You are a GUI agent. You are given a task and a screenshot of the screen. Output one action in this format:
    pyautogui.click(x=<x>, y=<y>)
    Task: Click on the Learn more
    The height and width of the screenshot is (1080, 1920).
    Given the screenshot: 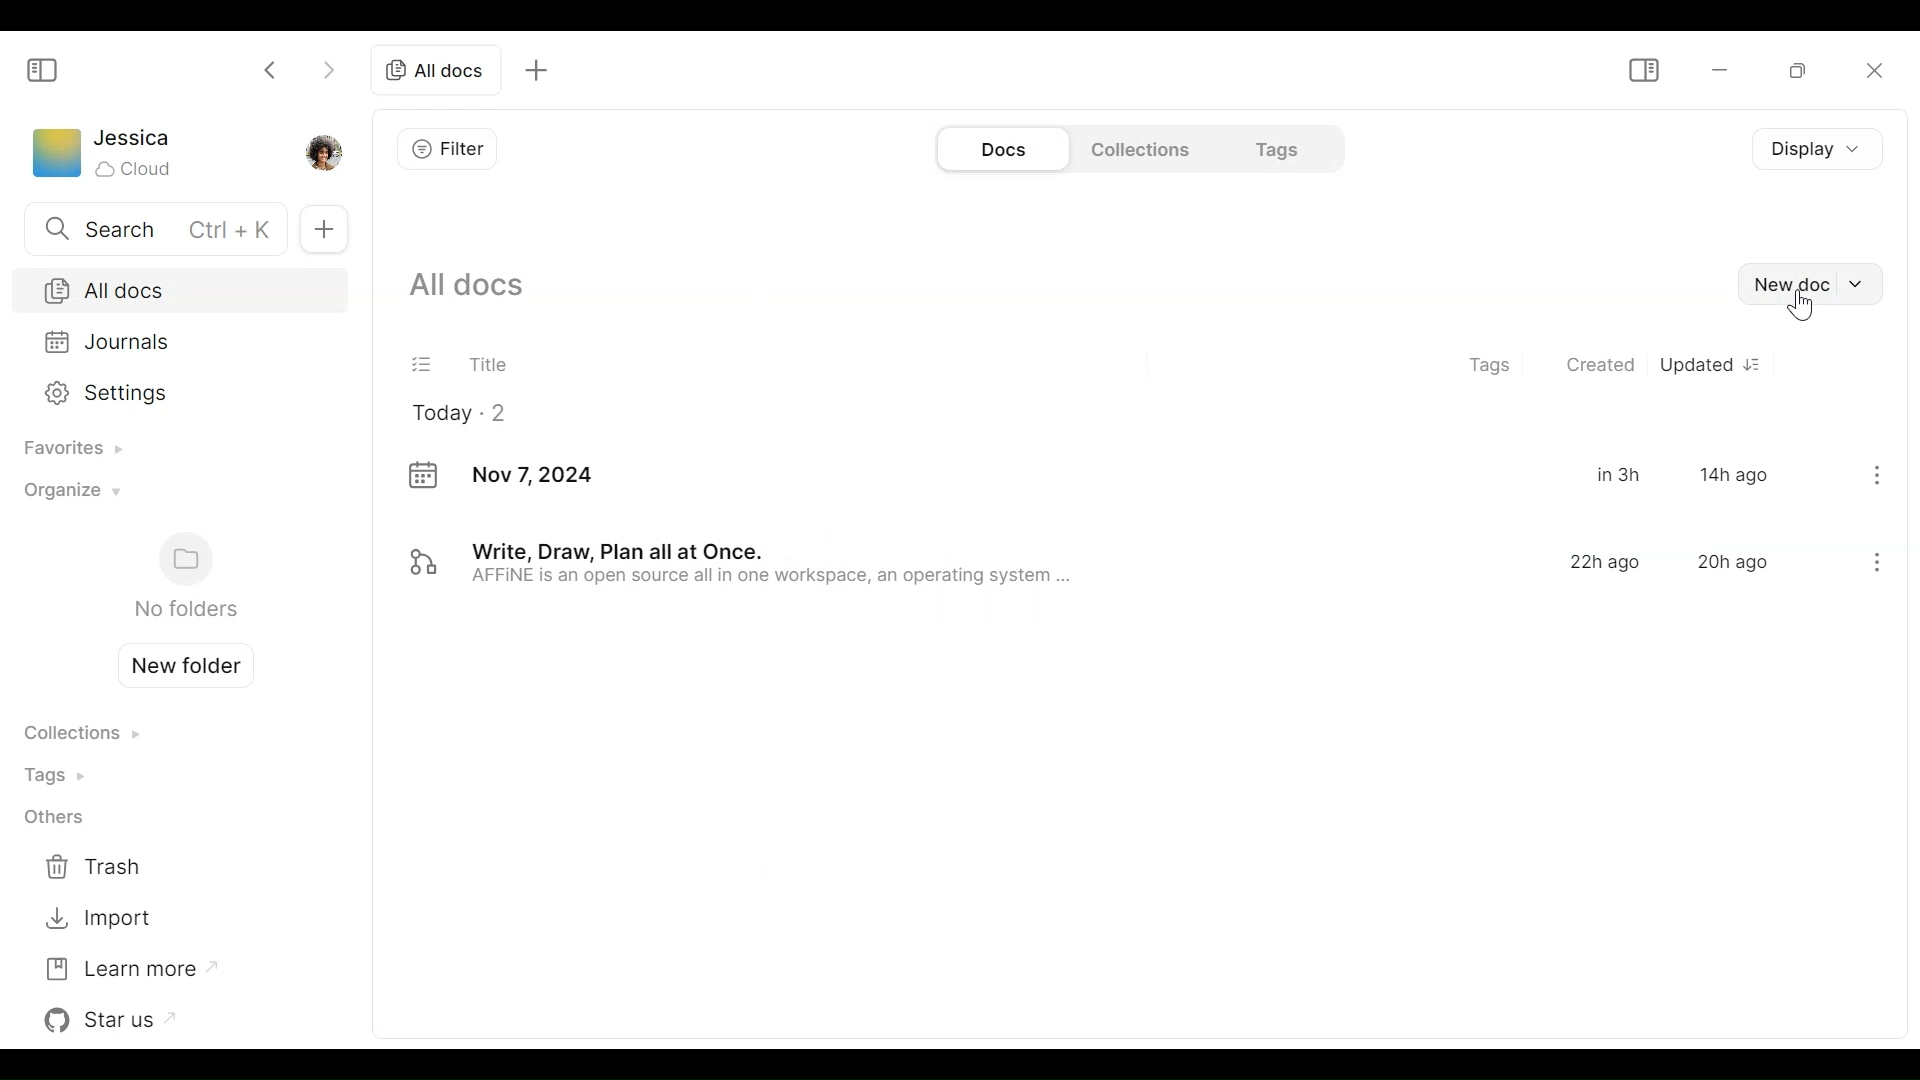 What is the action you would take?
    pyautogui.click(x=129, y=967)
    